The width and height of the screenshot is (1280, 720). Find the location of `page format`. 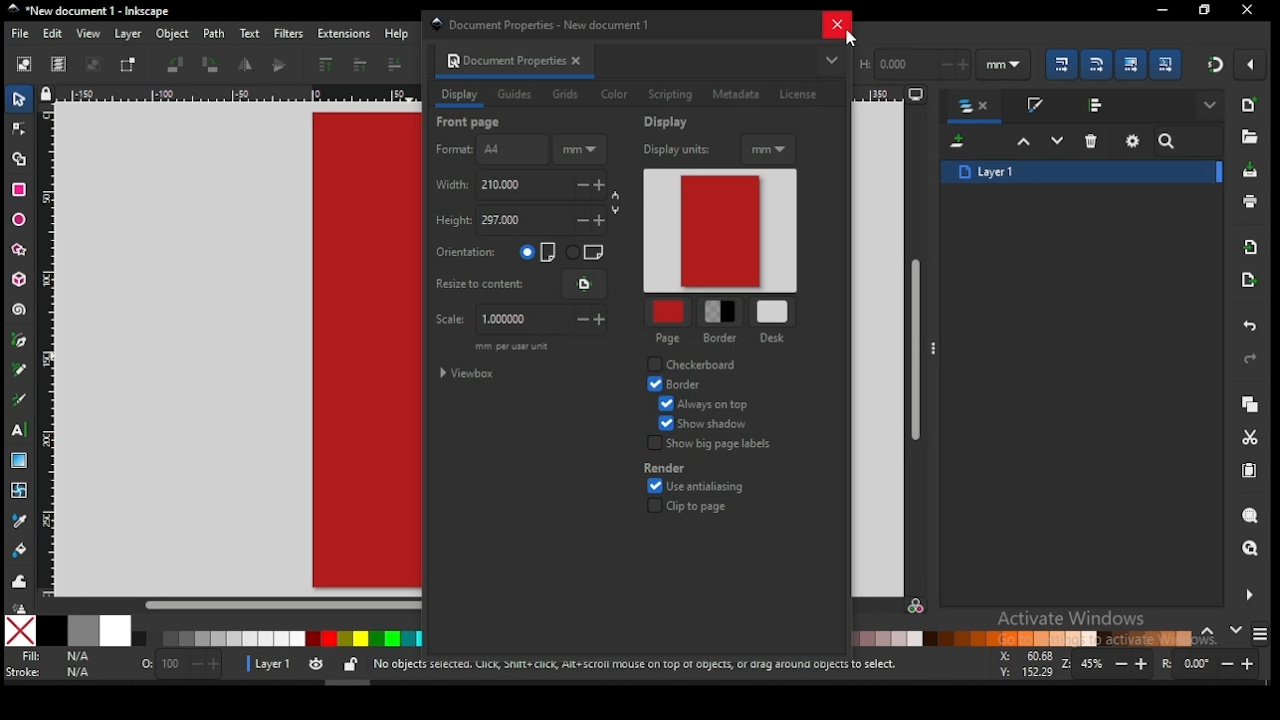

page format is located at coordinates (489, 150).